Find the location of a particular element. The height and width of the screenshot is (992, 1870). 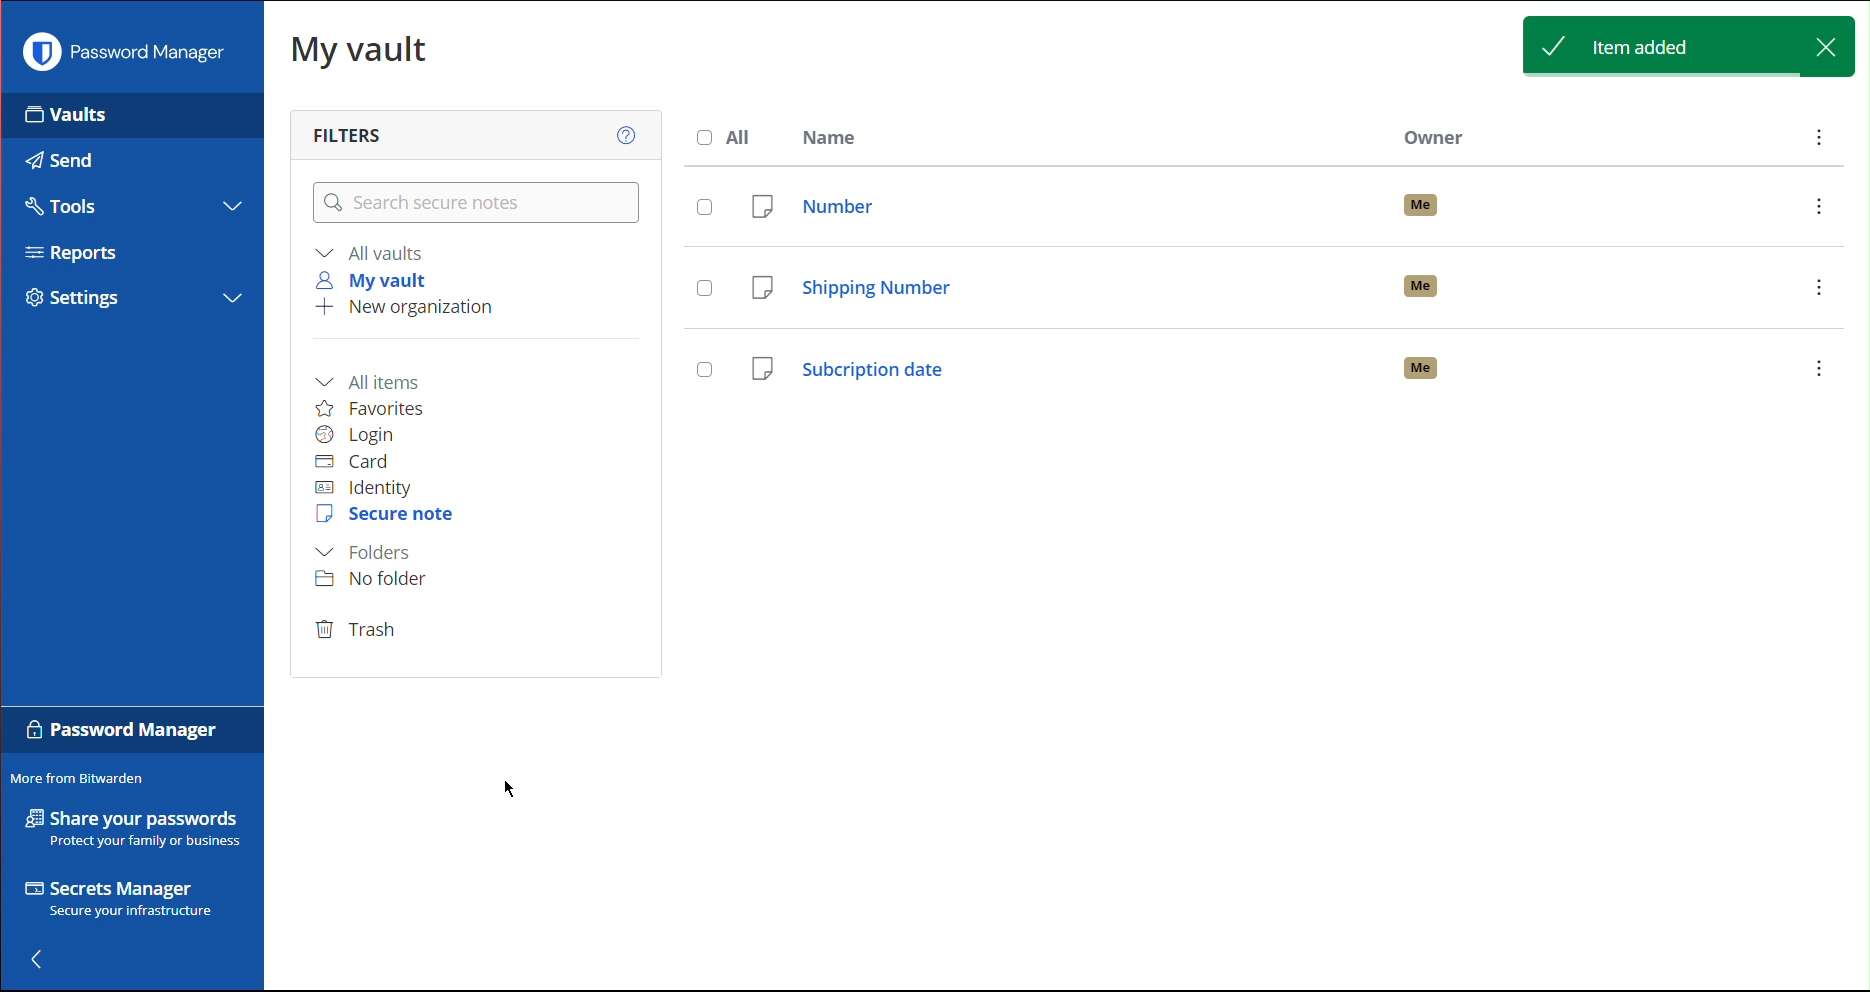

Send is located at coordinates (59, 160).